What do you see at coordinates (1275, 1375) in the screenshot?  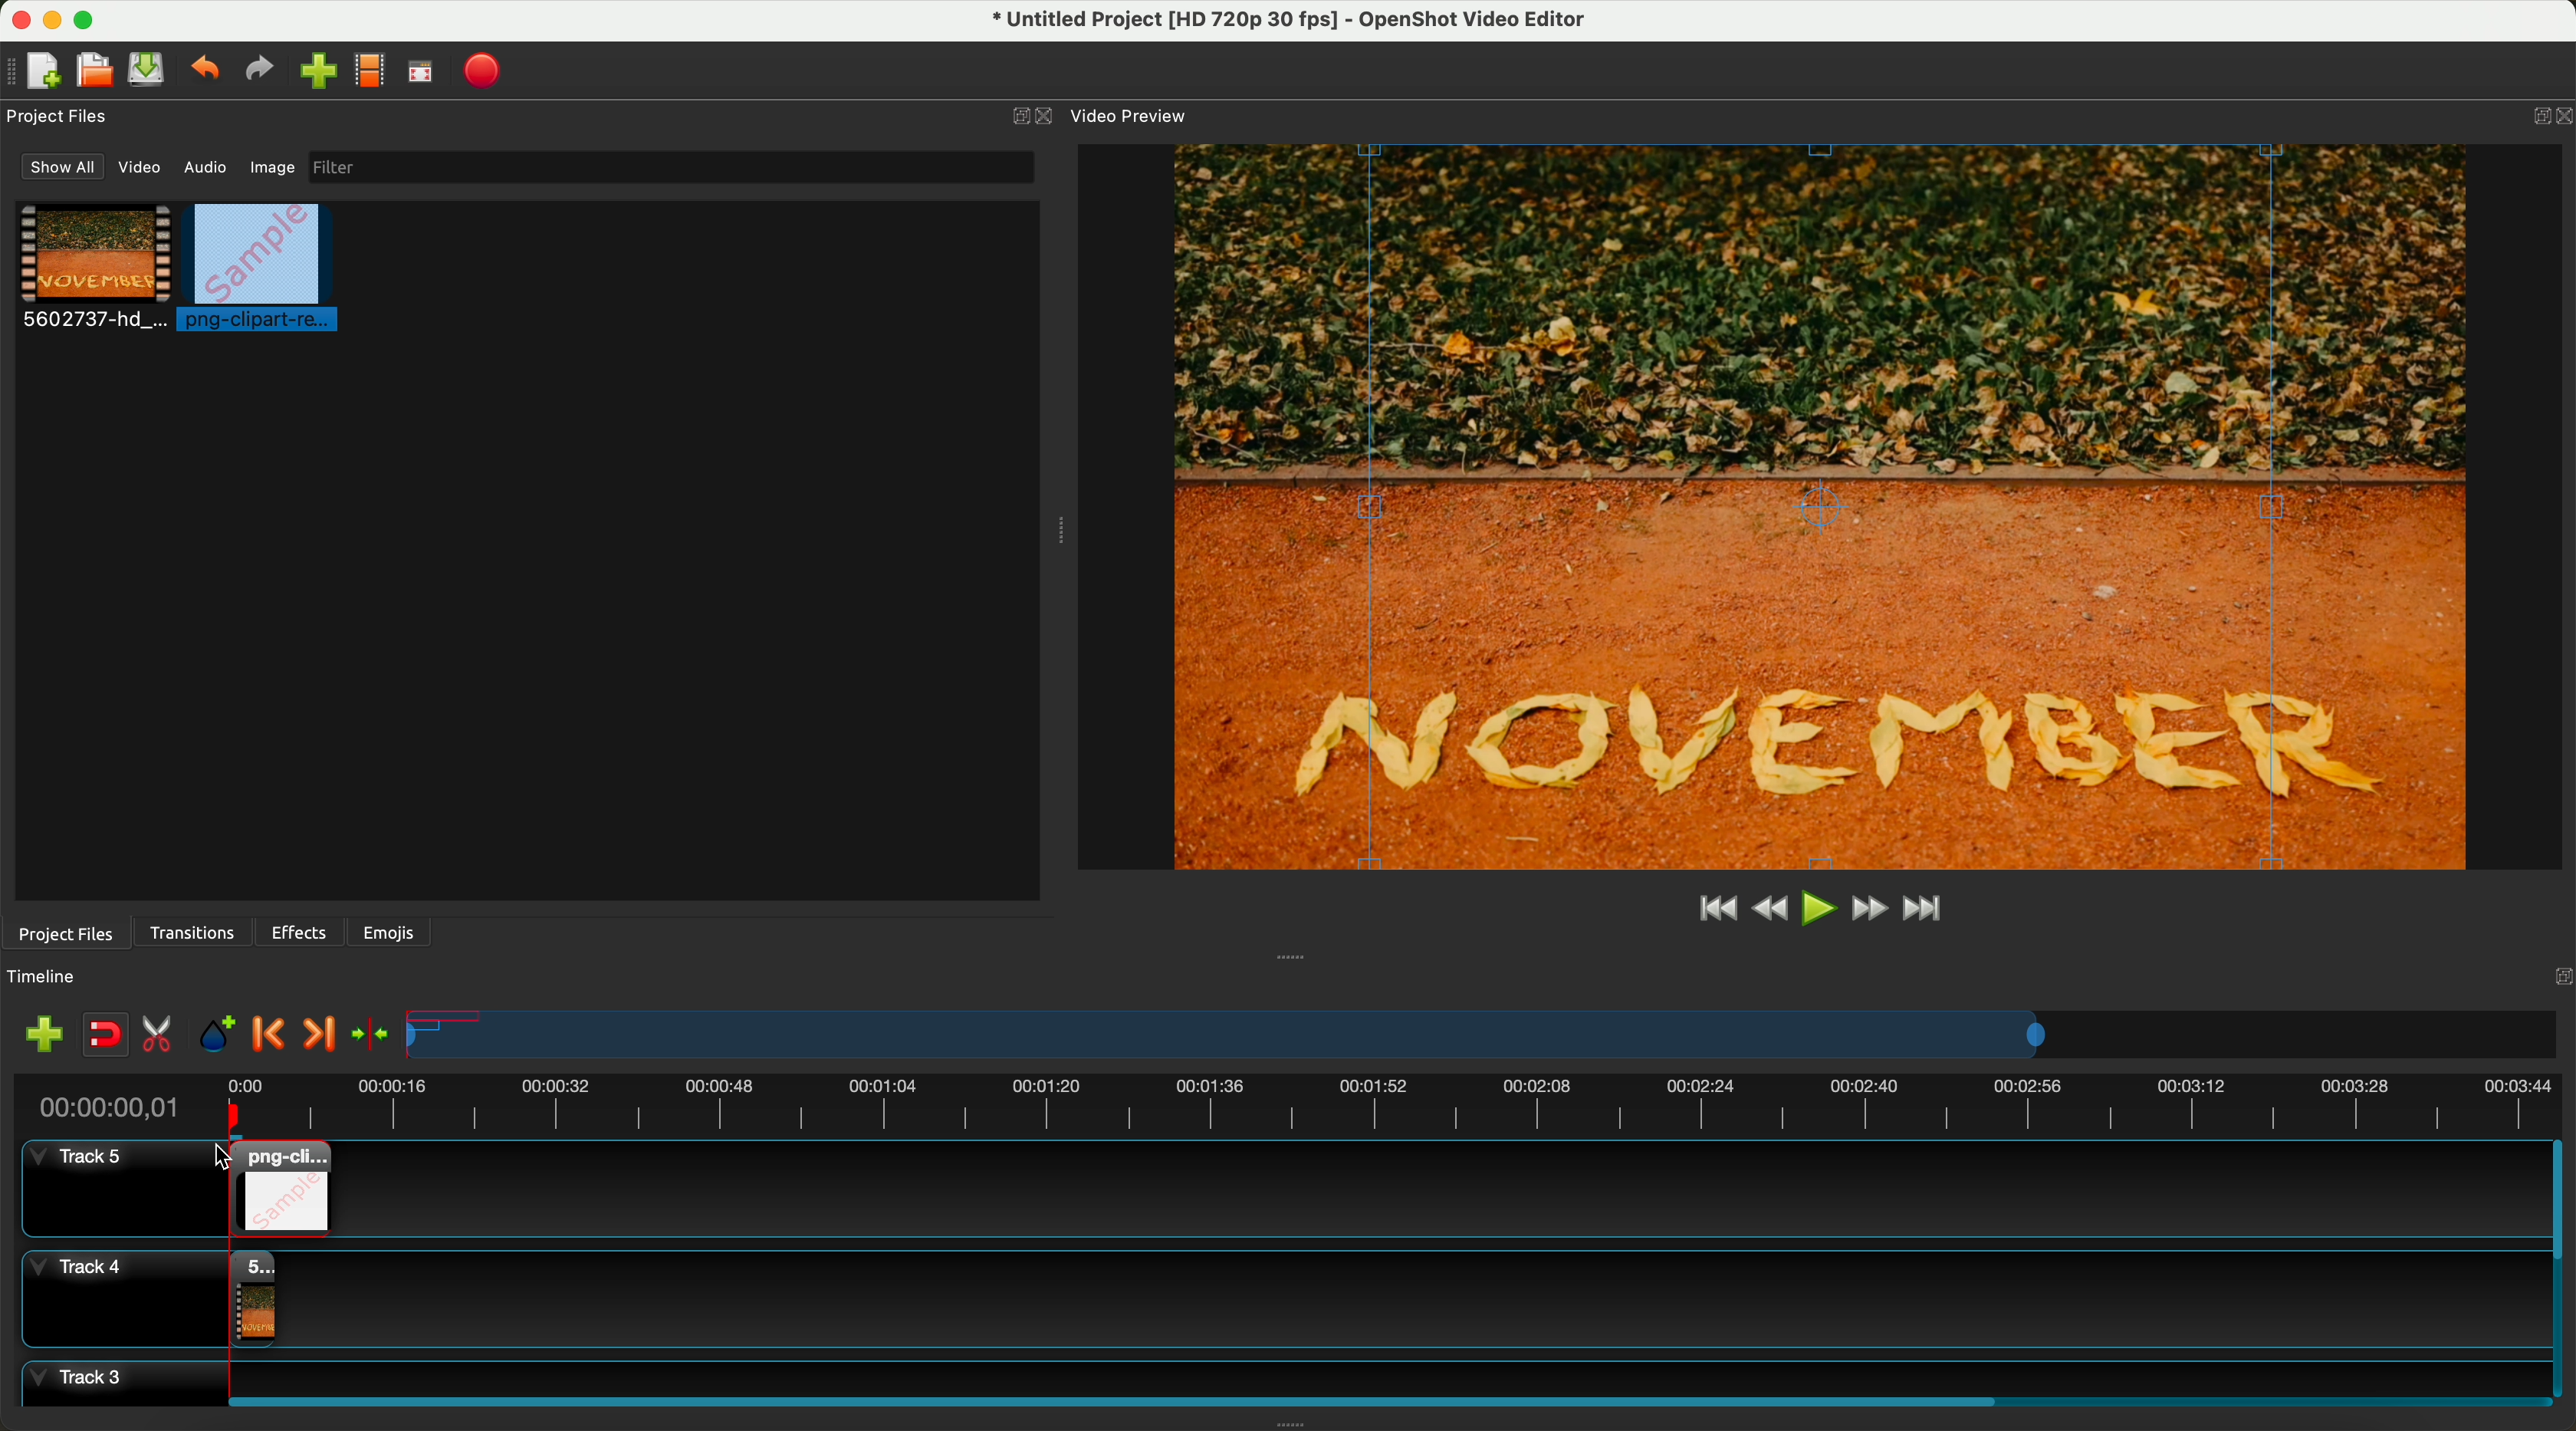 I see `track 3` at bounding box center [1275, 1375].